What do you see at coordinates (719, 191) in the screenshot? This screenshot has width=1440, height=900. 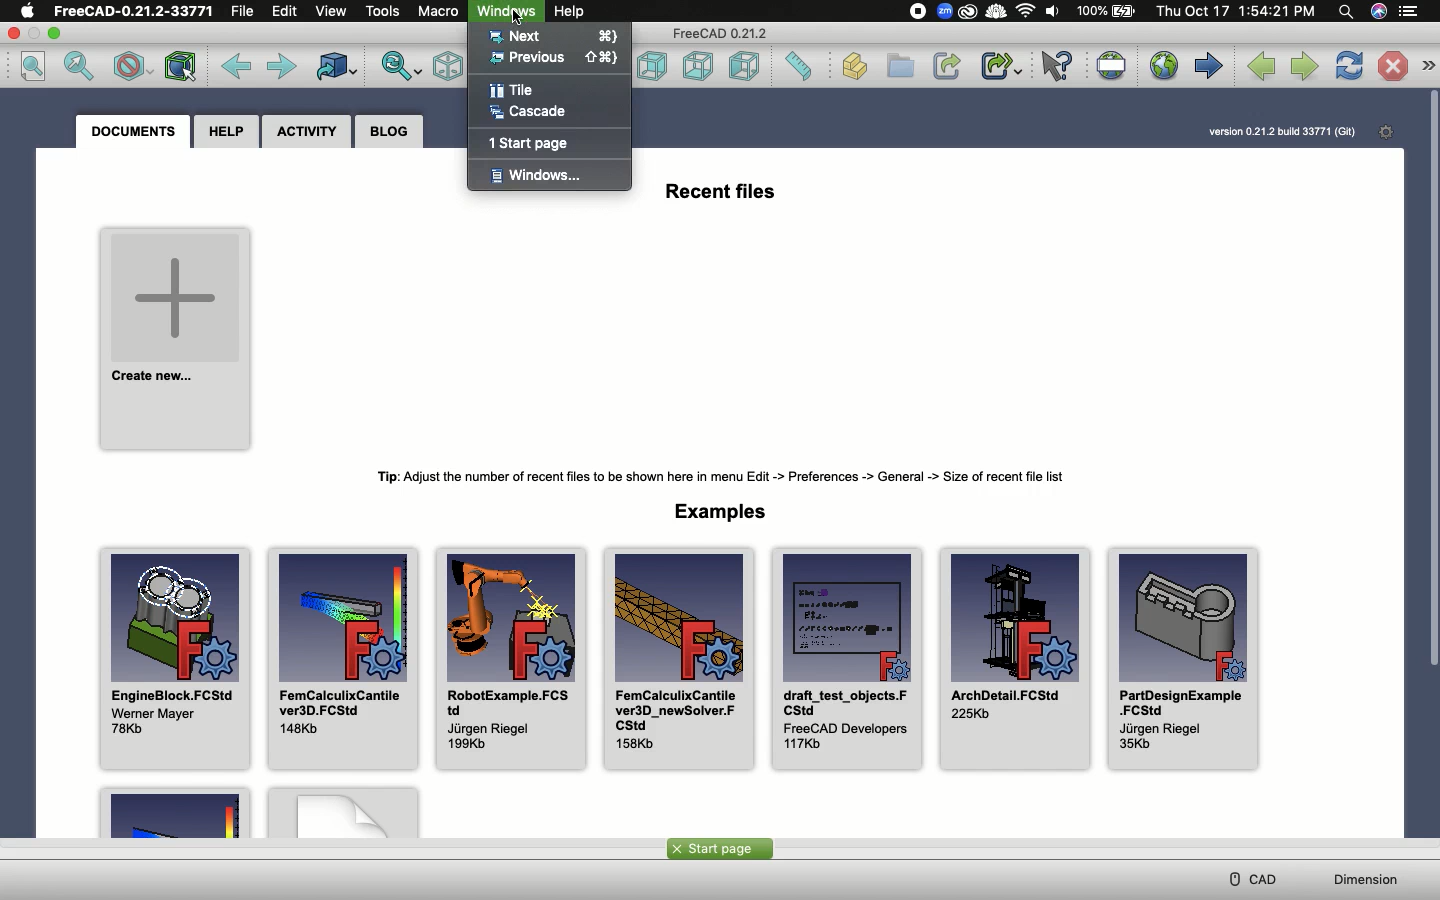 I see `Recent files` at bounding box center [719, 191].